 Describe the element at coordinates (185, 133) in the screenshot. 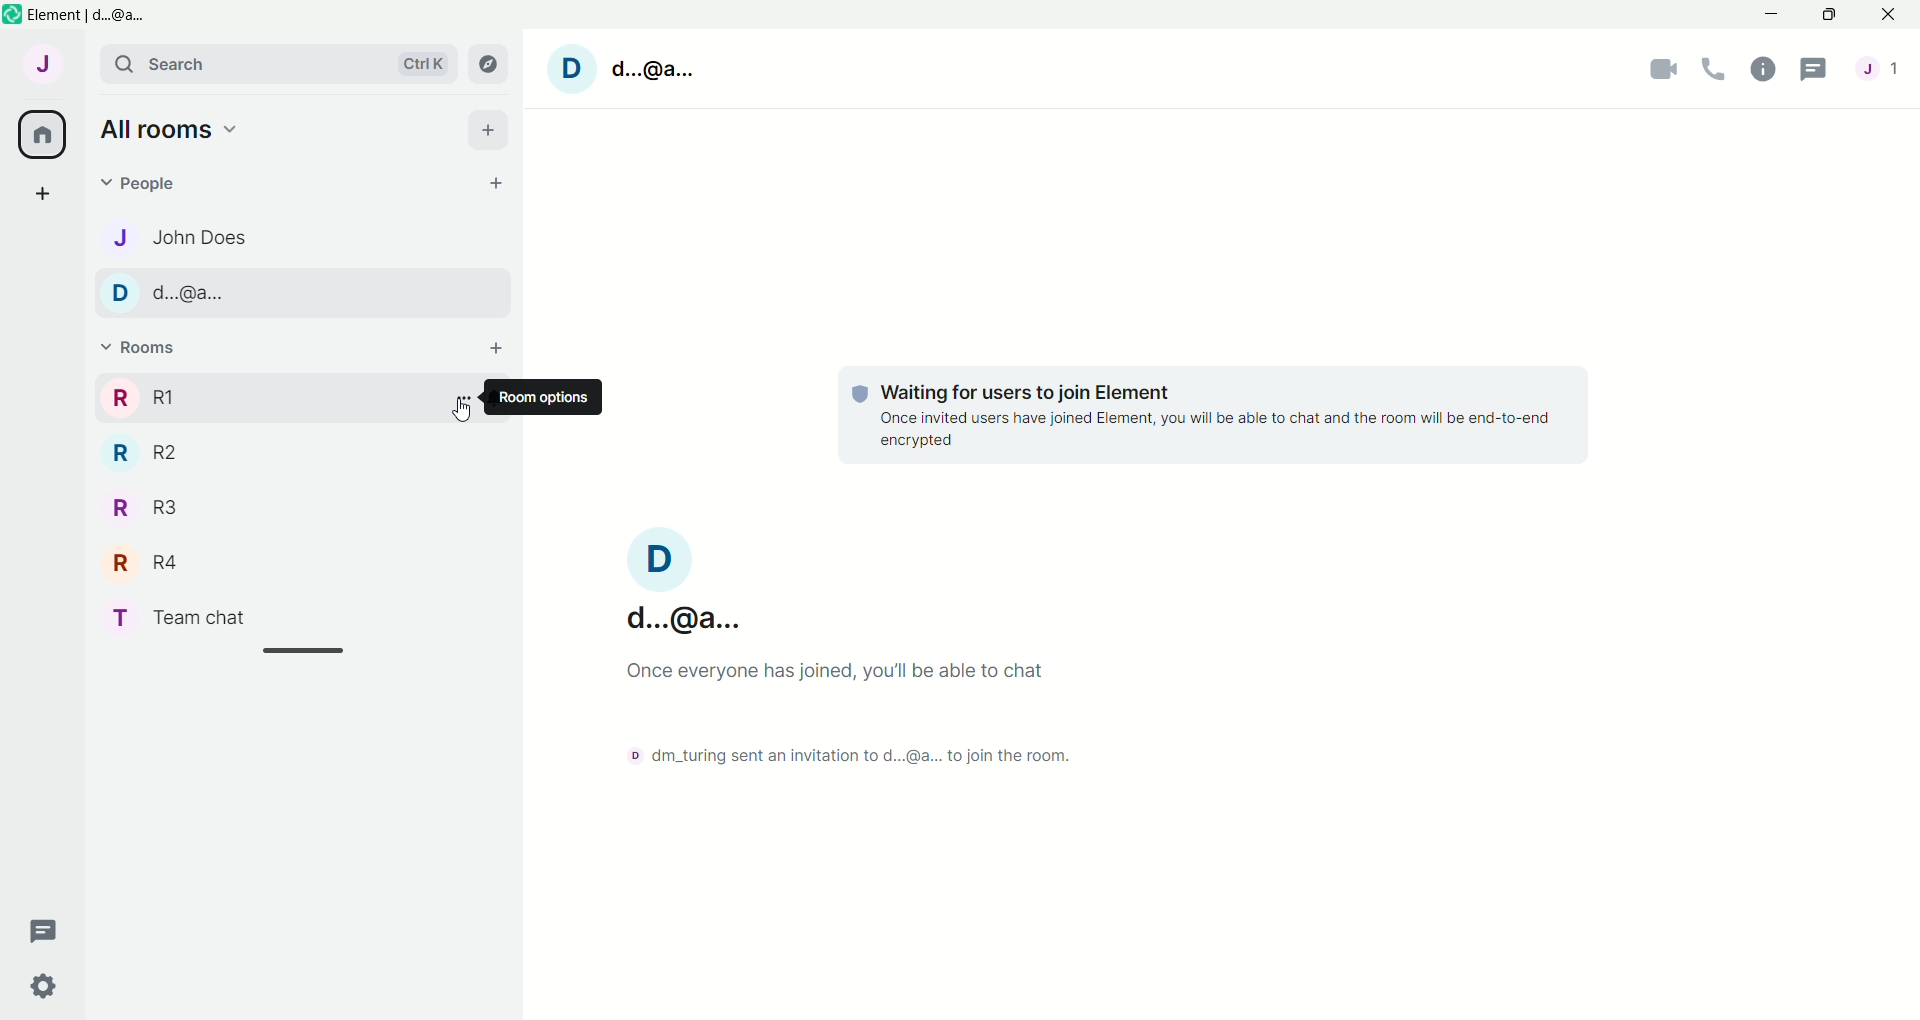

I see `All rooms ` at that location.